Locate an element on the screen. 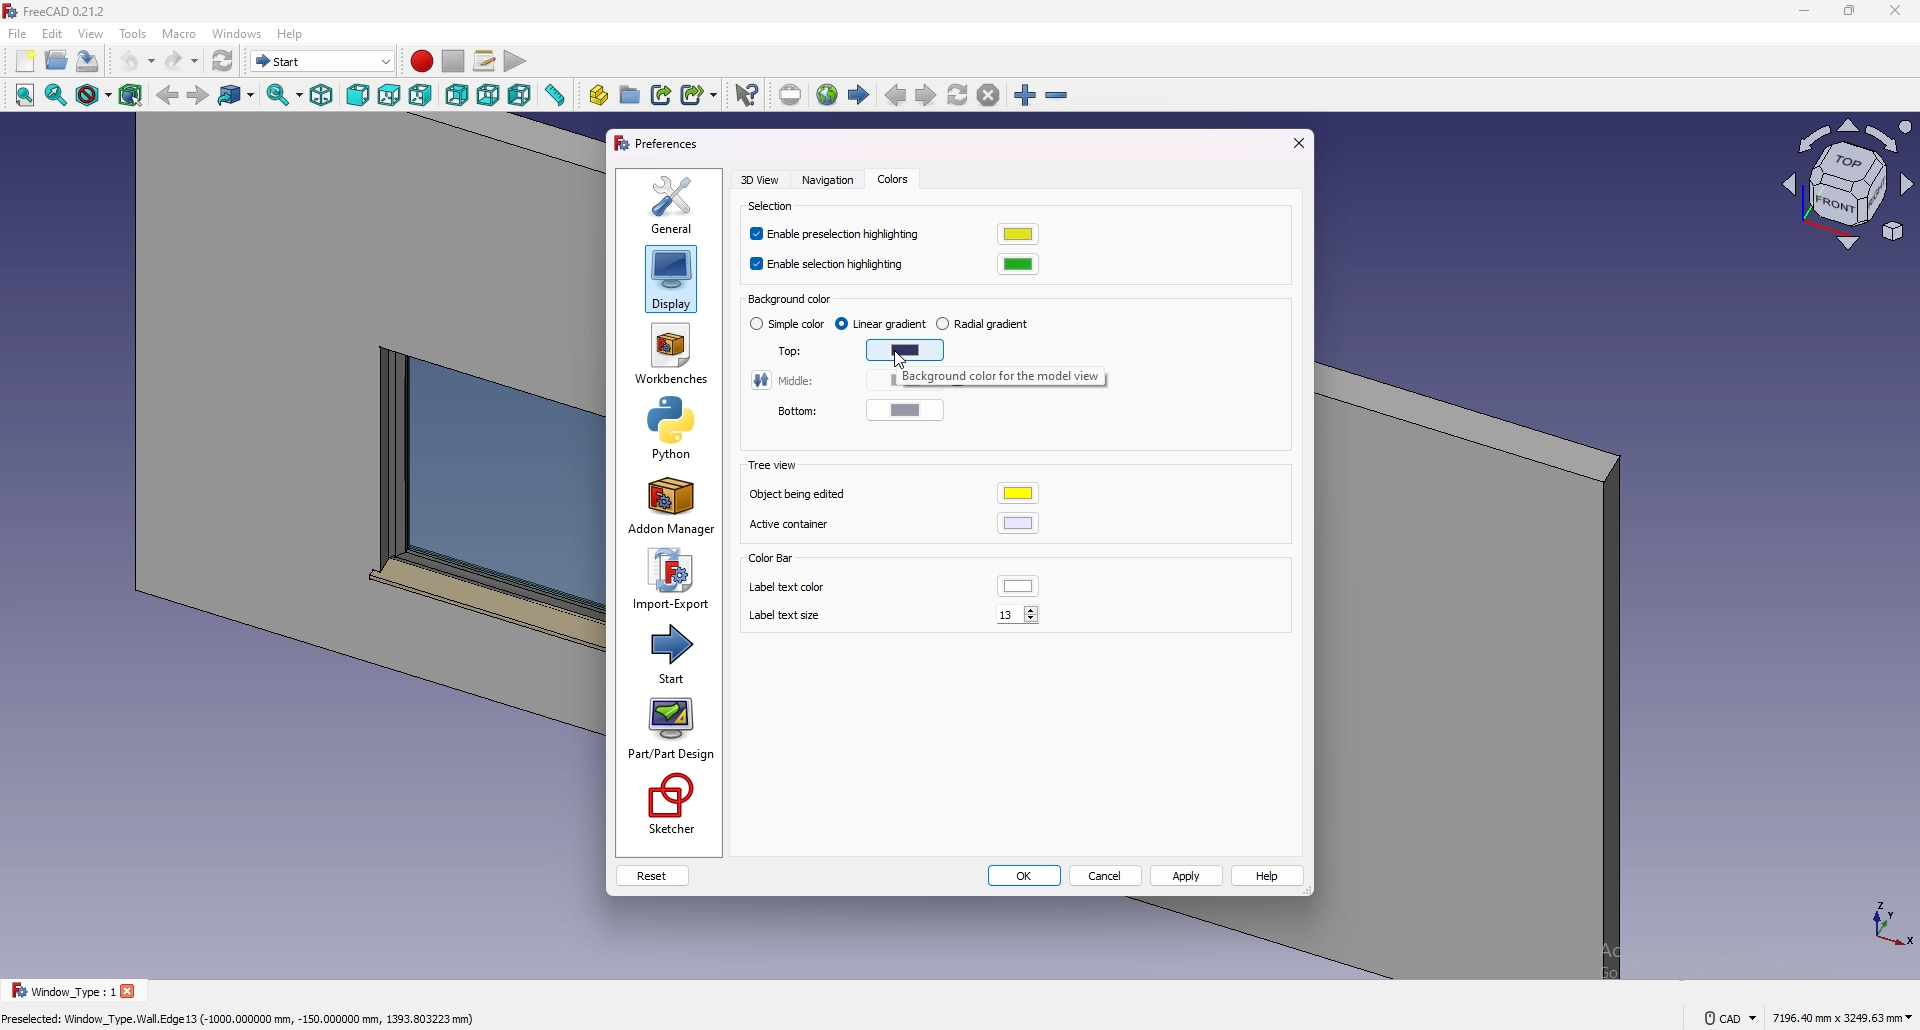 Image resolution: width=1920 pixels, height=1030 pixels. Background color for the model view is located at coordinates (1000, 378).